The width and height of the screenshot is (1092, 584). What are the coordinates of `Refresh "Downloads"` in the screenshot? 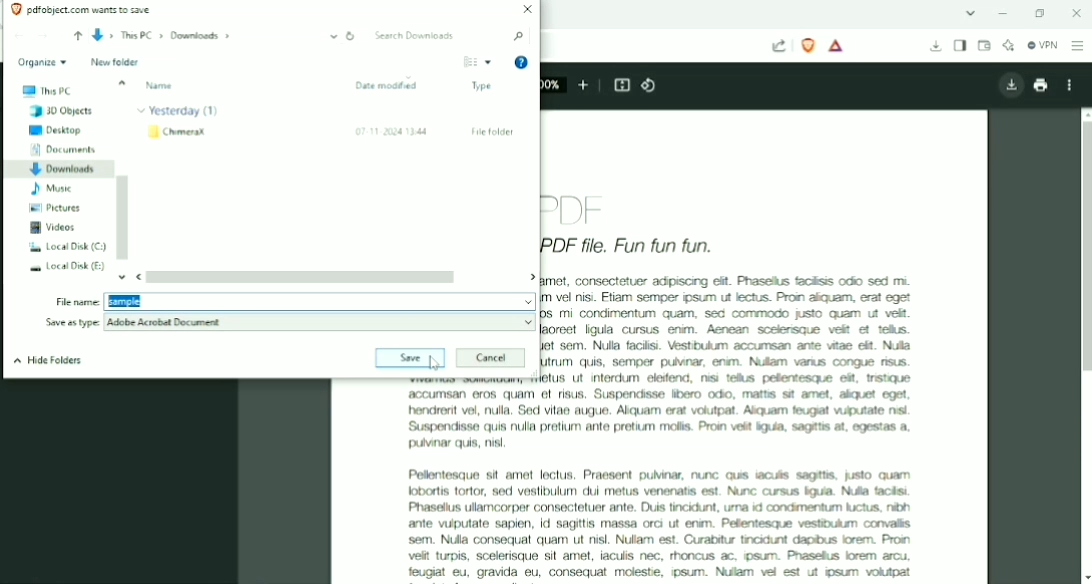 It's located at (351, 36).